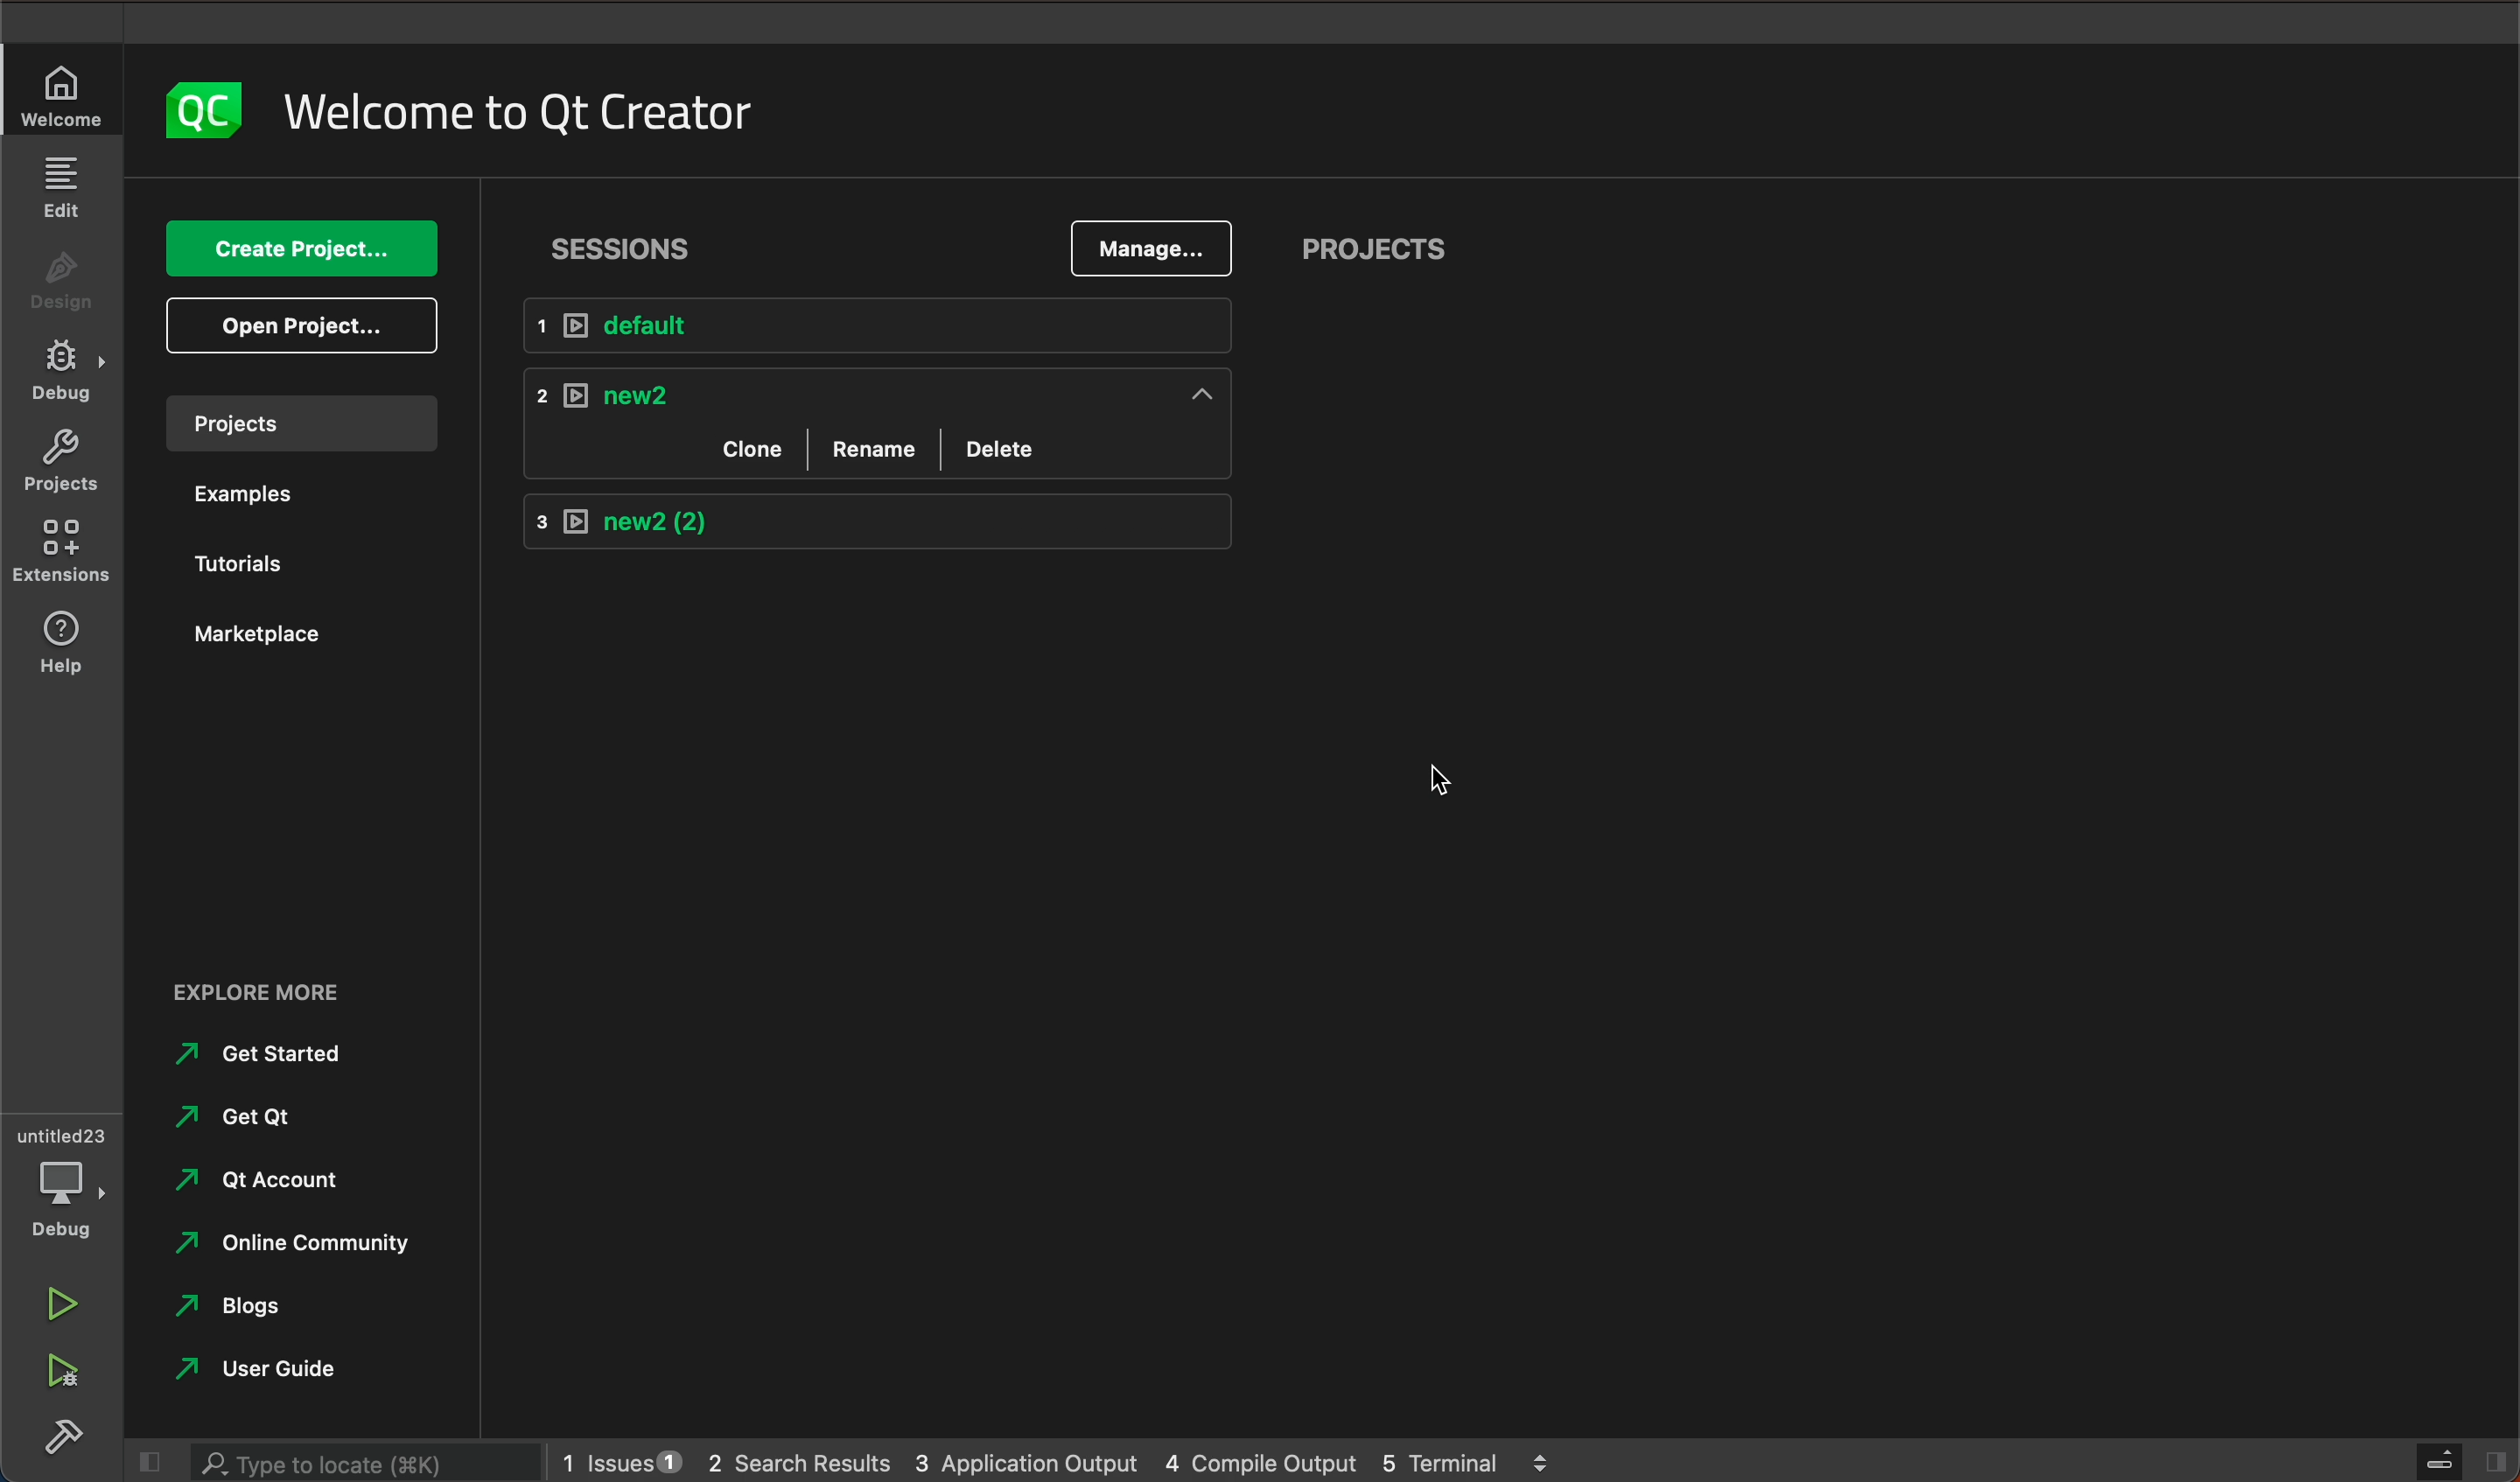 This screenshot has height=1482, width=2520. Describe the element at coordinates (256, 1055) in the screenshot. I see `get started` at that location.